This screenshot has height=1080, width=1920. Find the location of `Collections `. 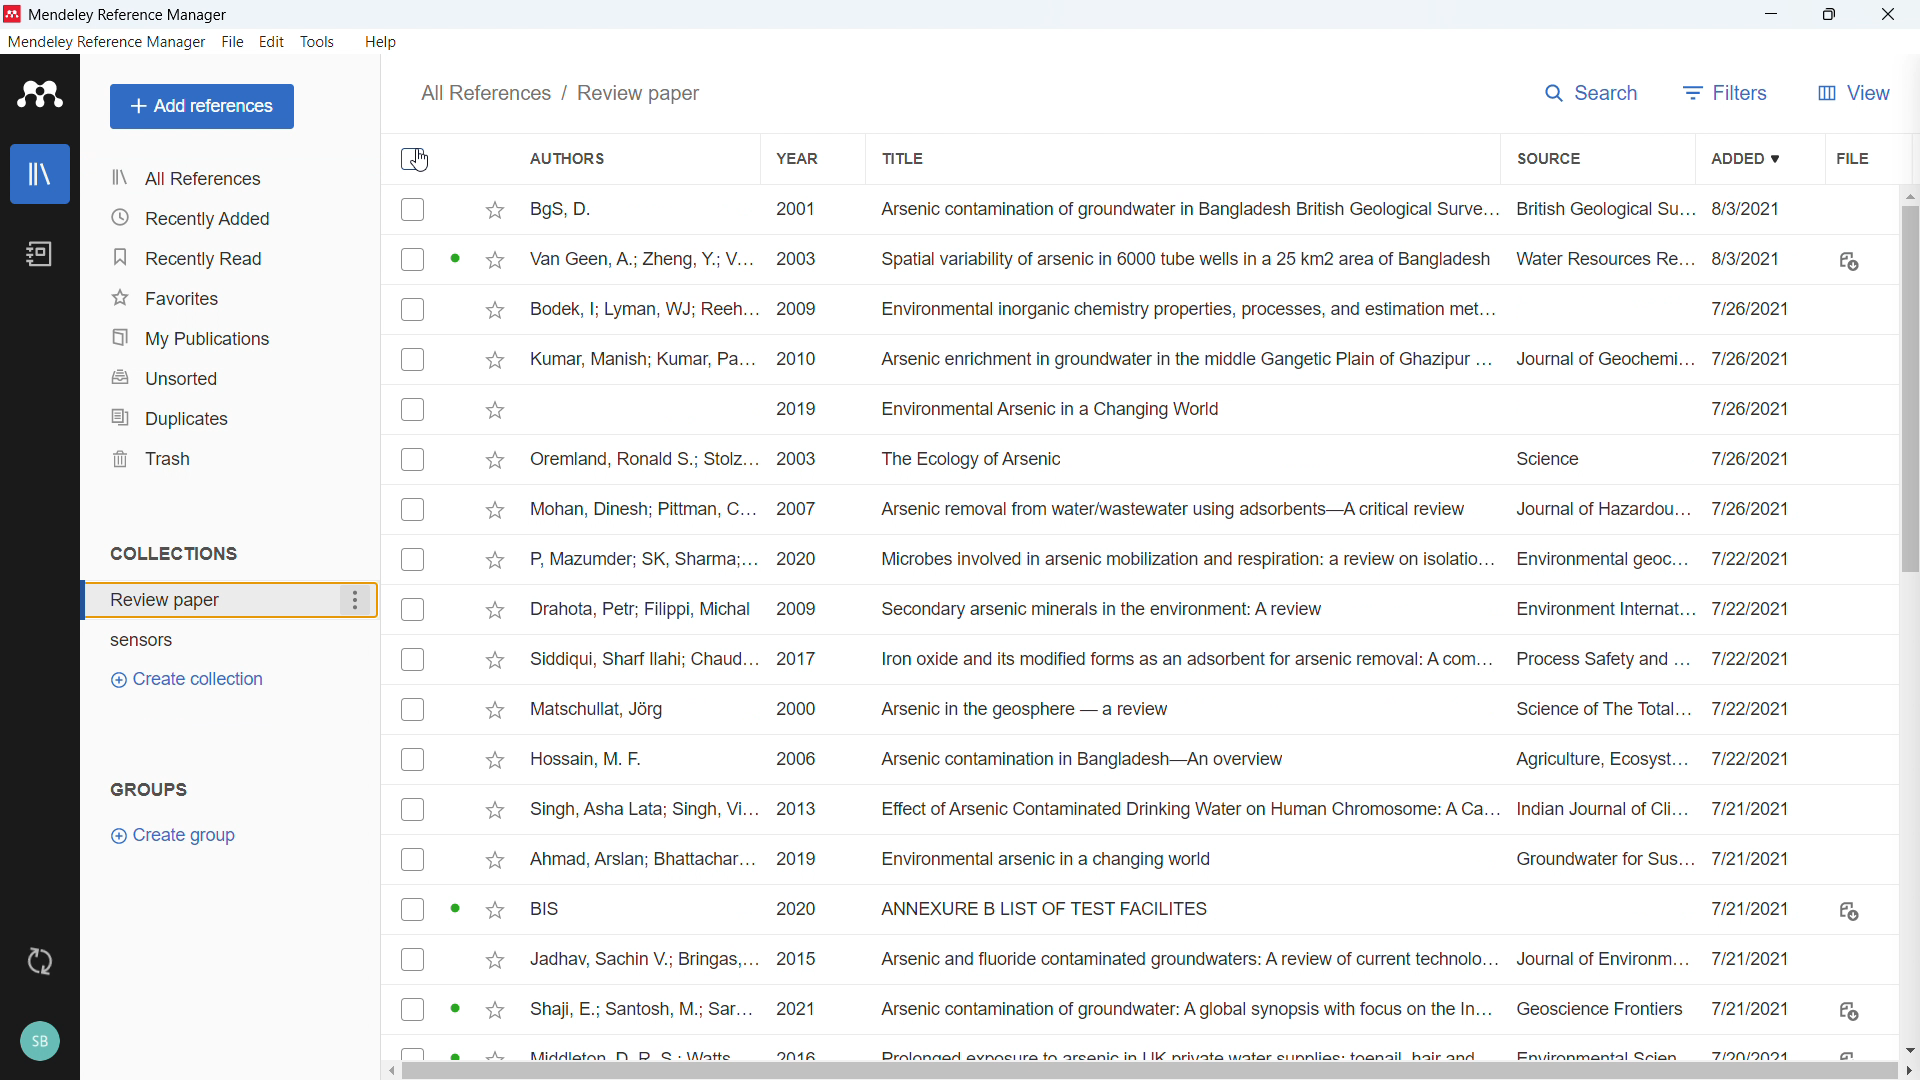

Collections  is located at coordinates (175, 554).